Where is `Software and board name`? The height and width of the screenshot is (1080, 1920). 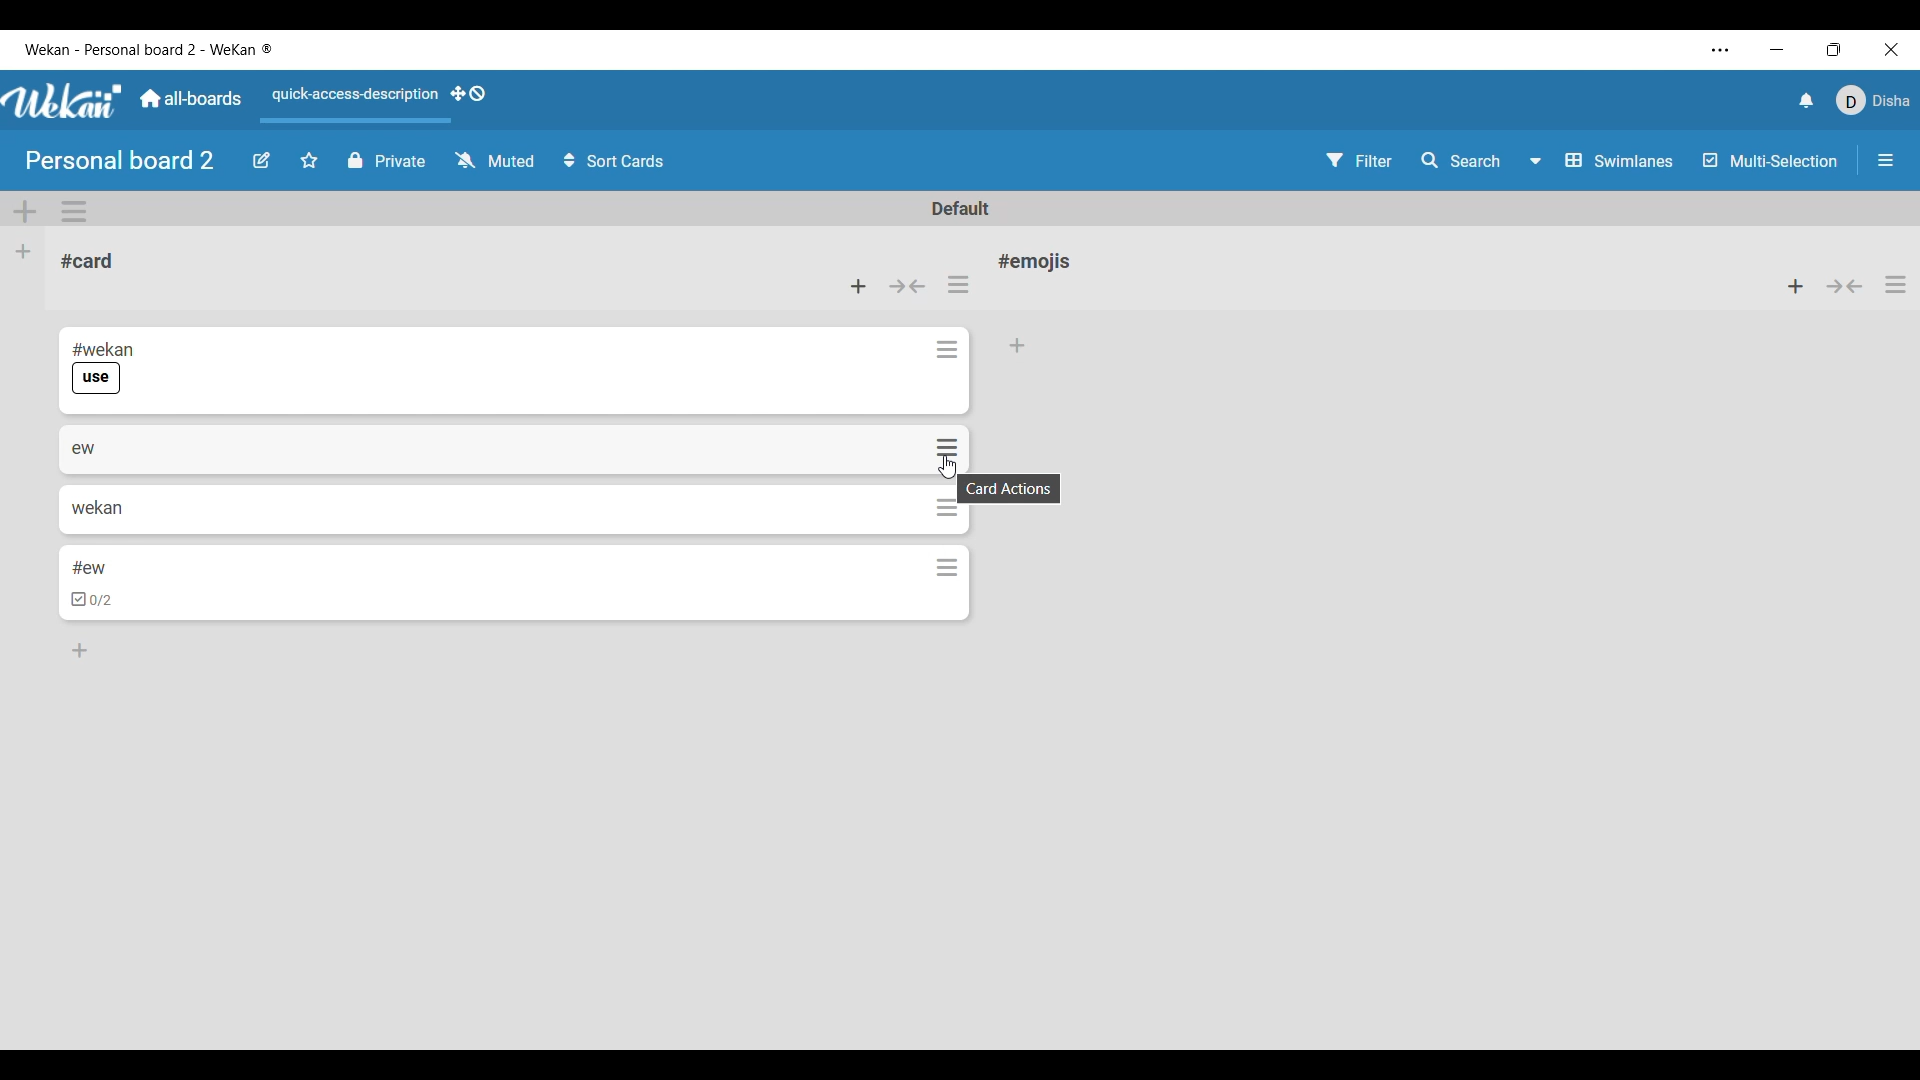 Software and board name is located at coordinates (147, 49).